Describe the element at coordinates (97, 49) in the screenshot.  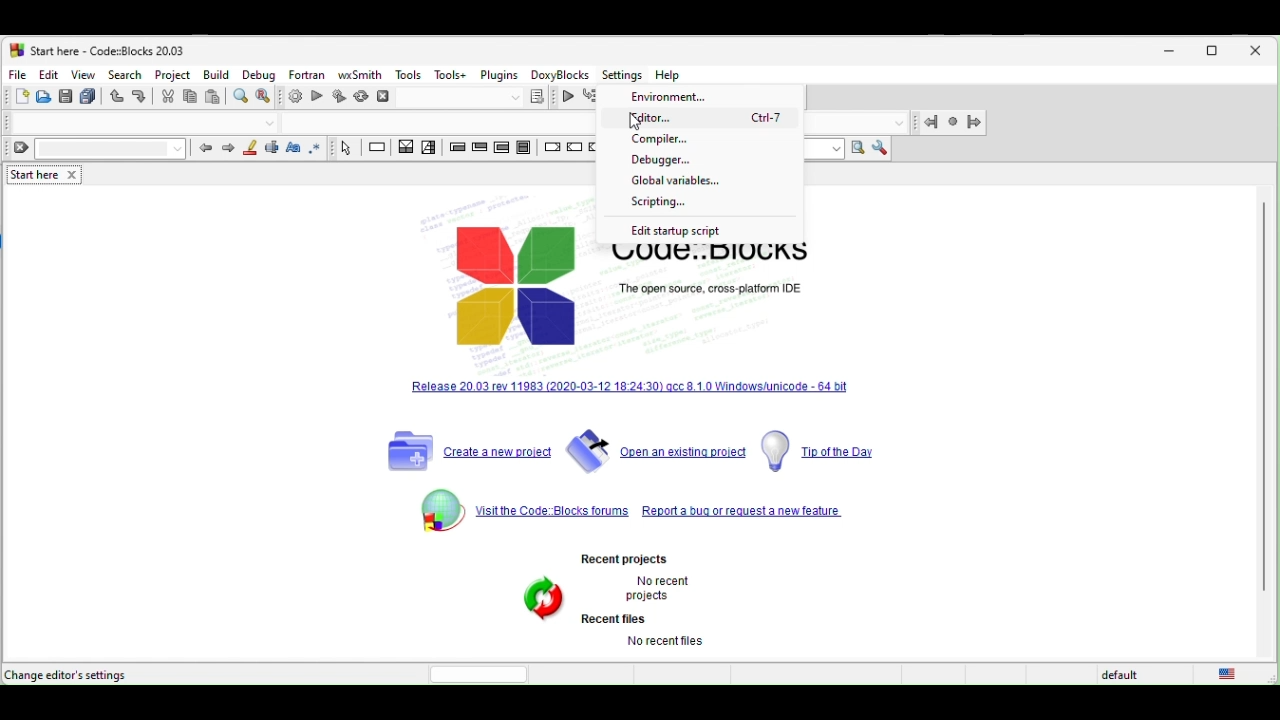
I see `start here-code blocks-20.03` at that location.